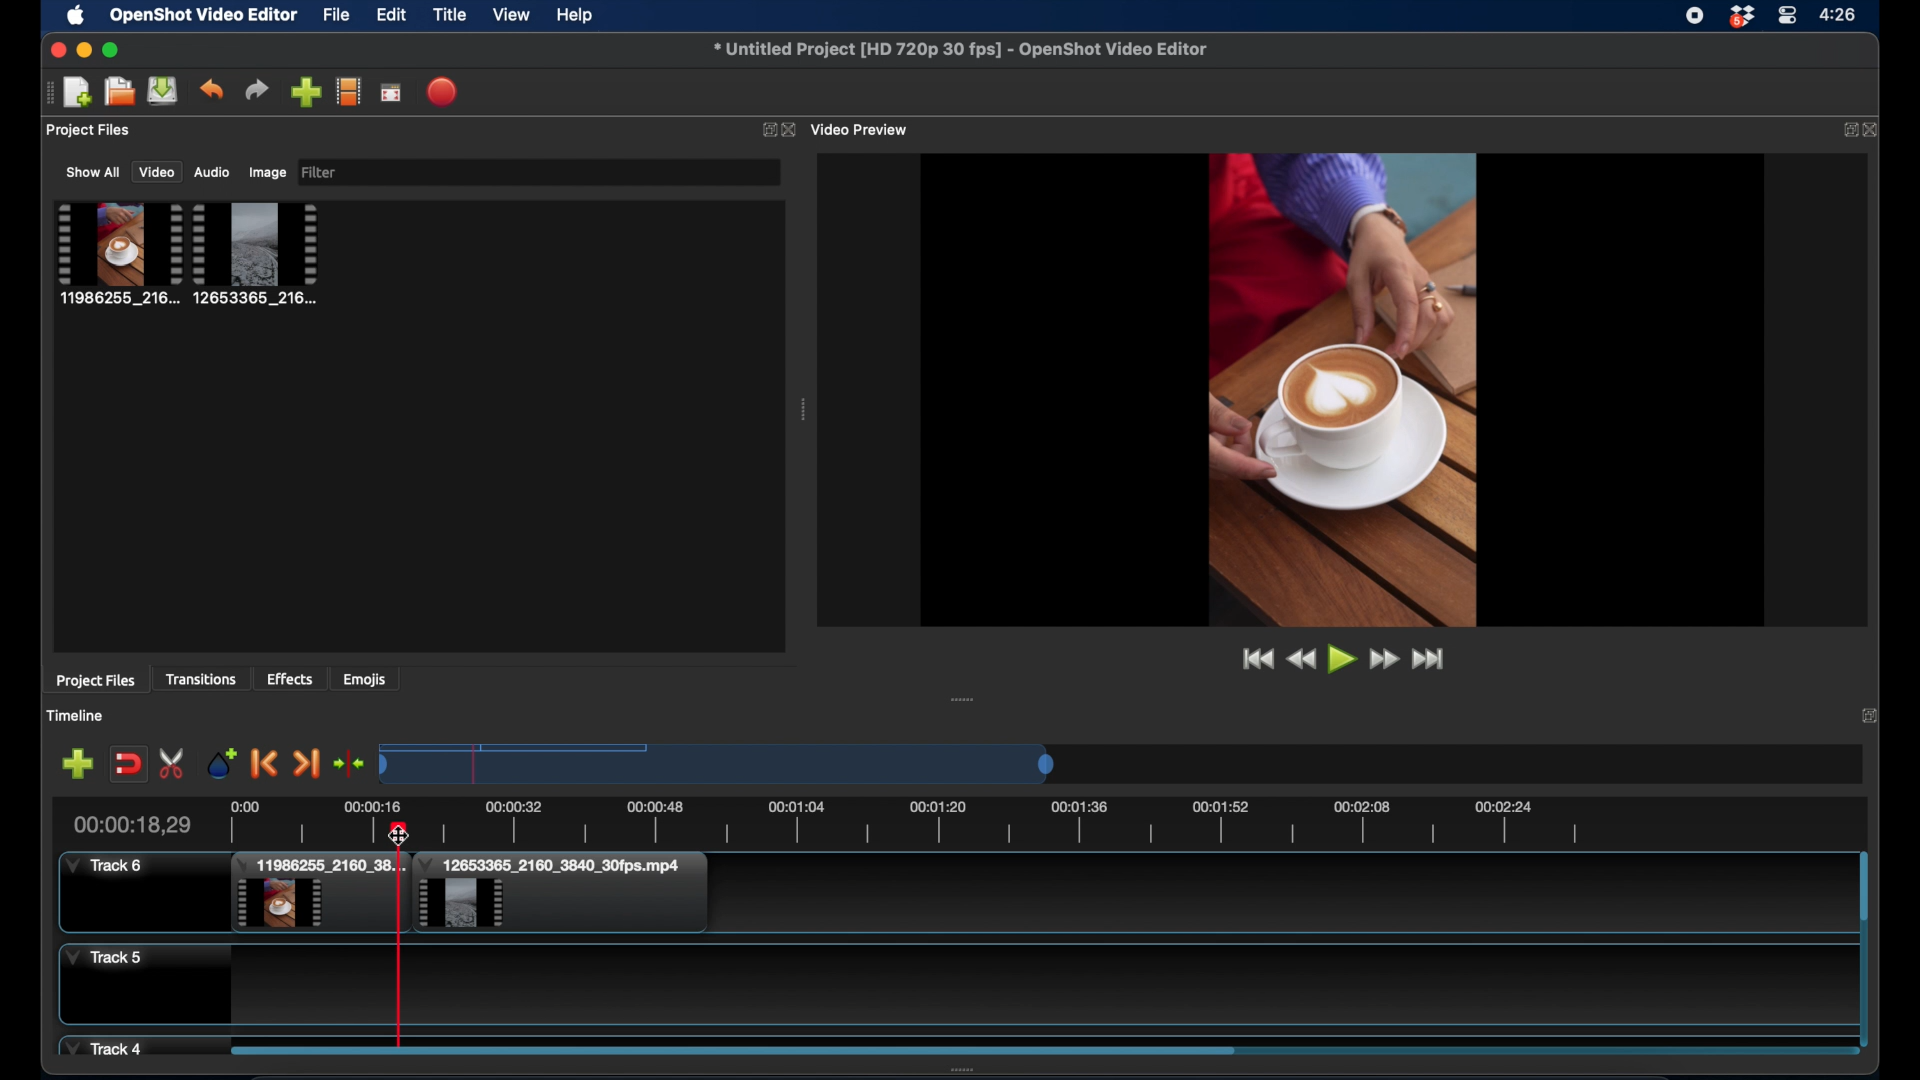 The image size is (1920, 1080). Describe the element at coordinates (106, 866) in the screenshot. I see `track 6` at that location.